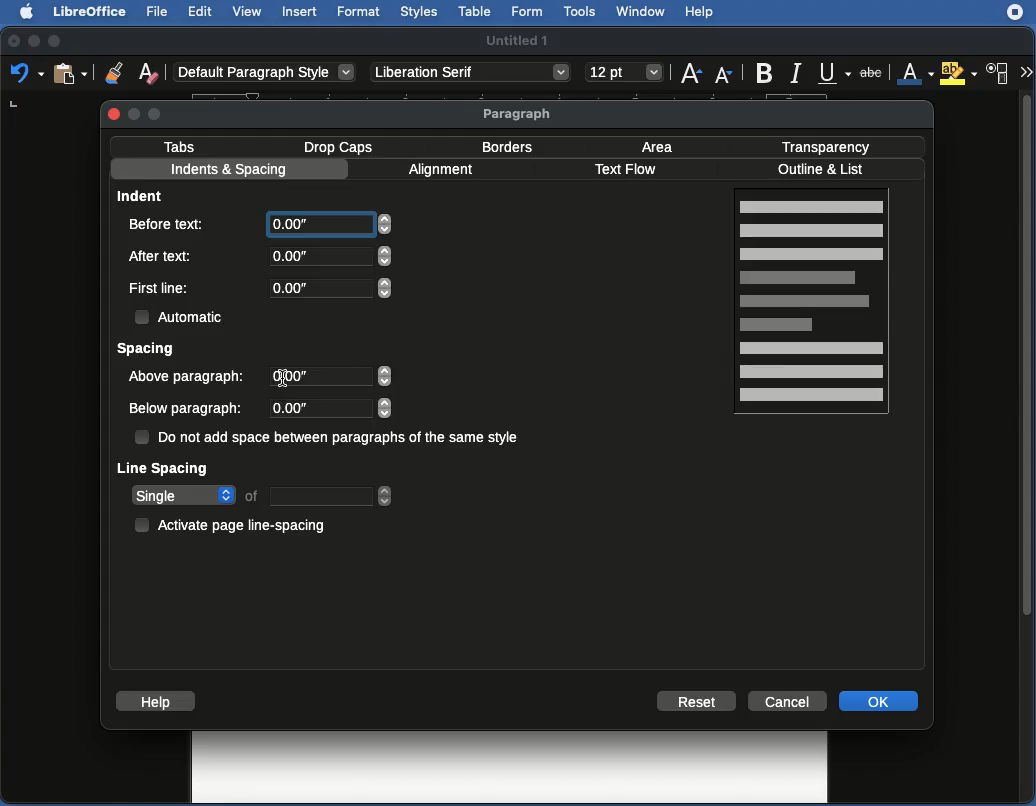  I want to click on Activate page line-spacing, so click(234, 522).